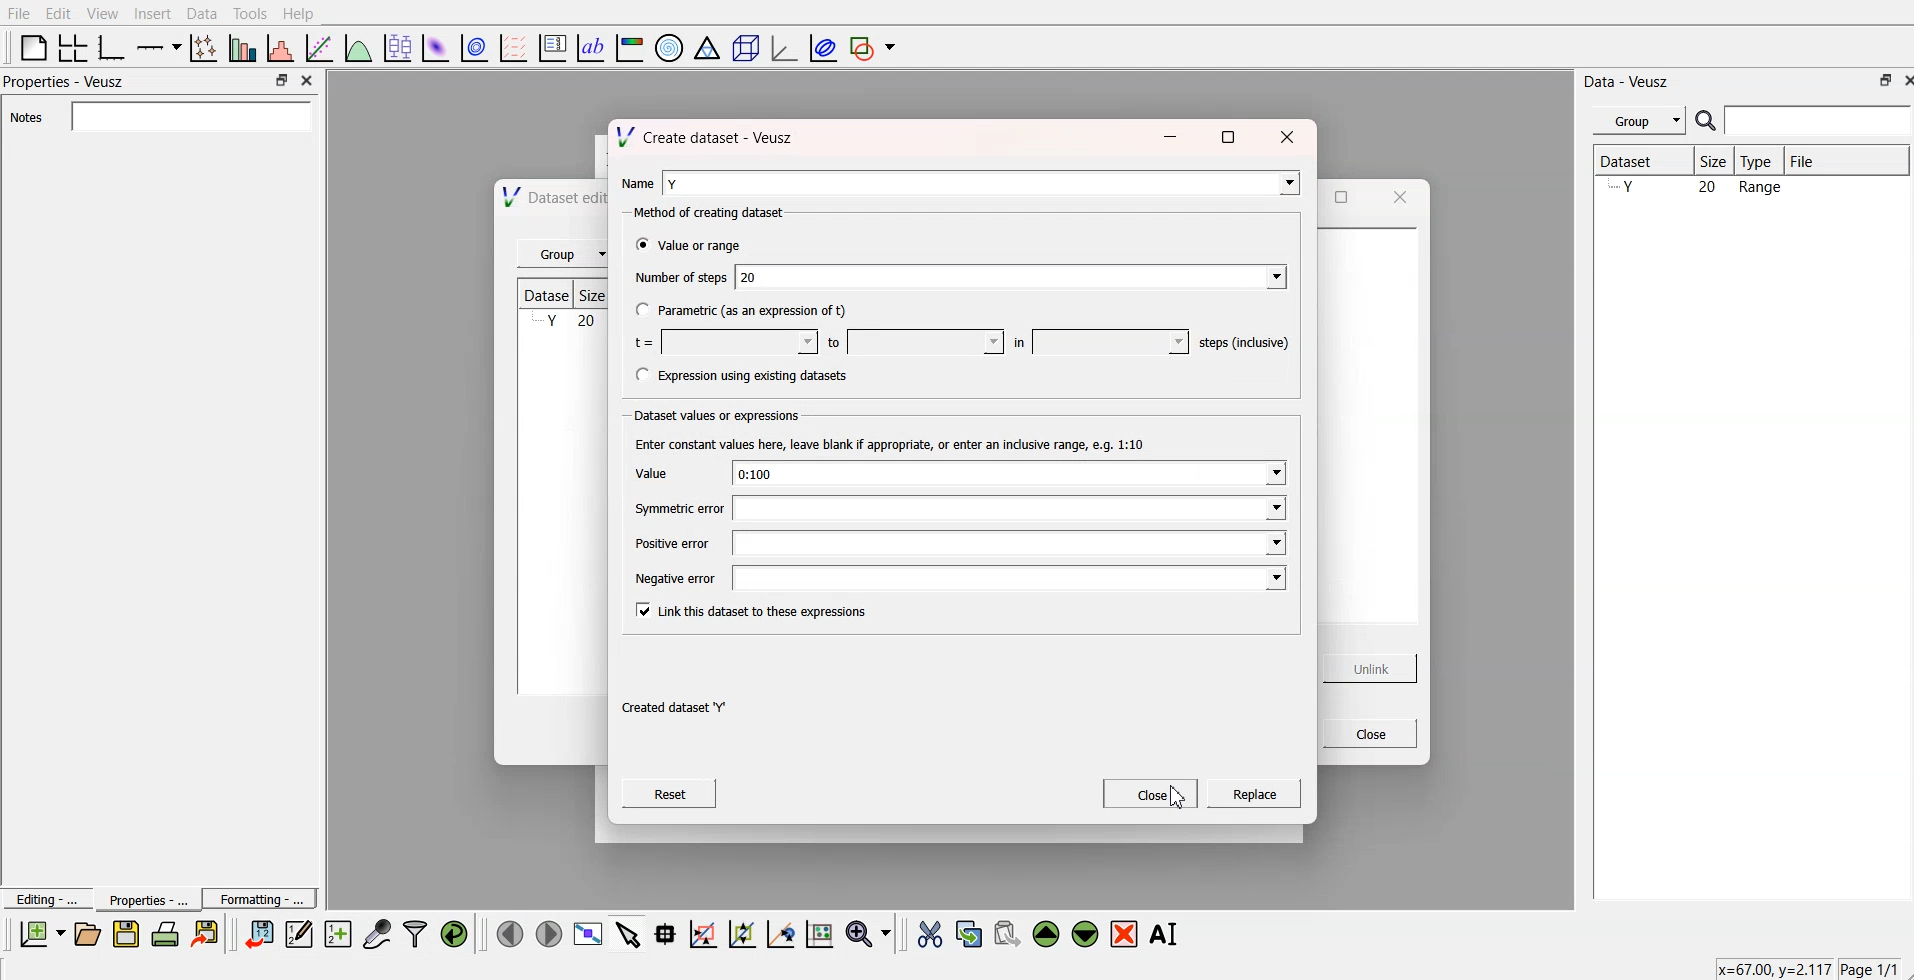 This screenshot has height=980, width=1914. Describe the element at coordinates (1639, 161) in the screenshot. I see `Dataset` at that location.